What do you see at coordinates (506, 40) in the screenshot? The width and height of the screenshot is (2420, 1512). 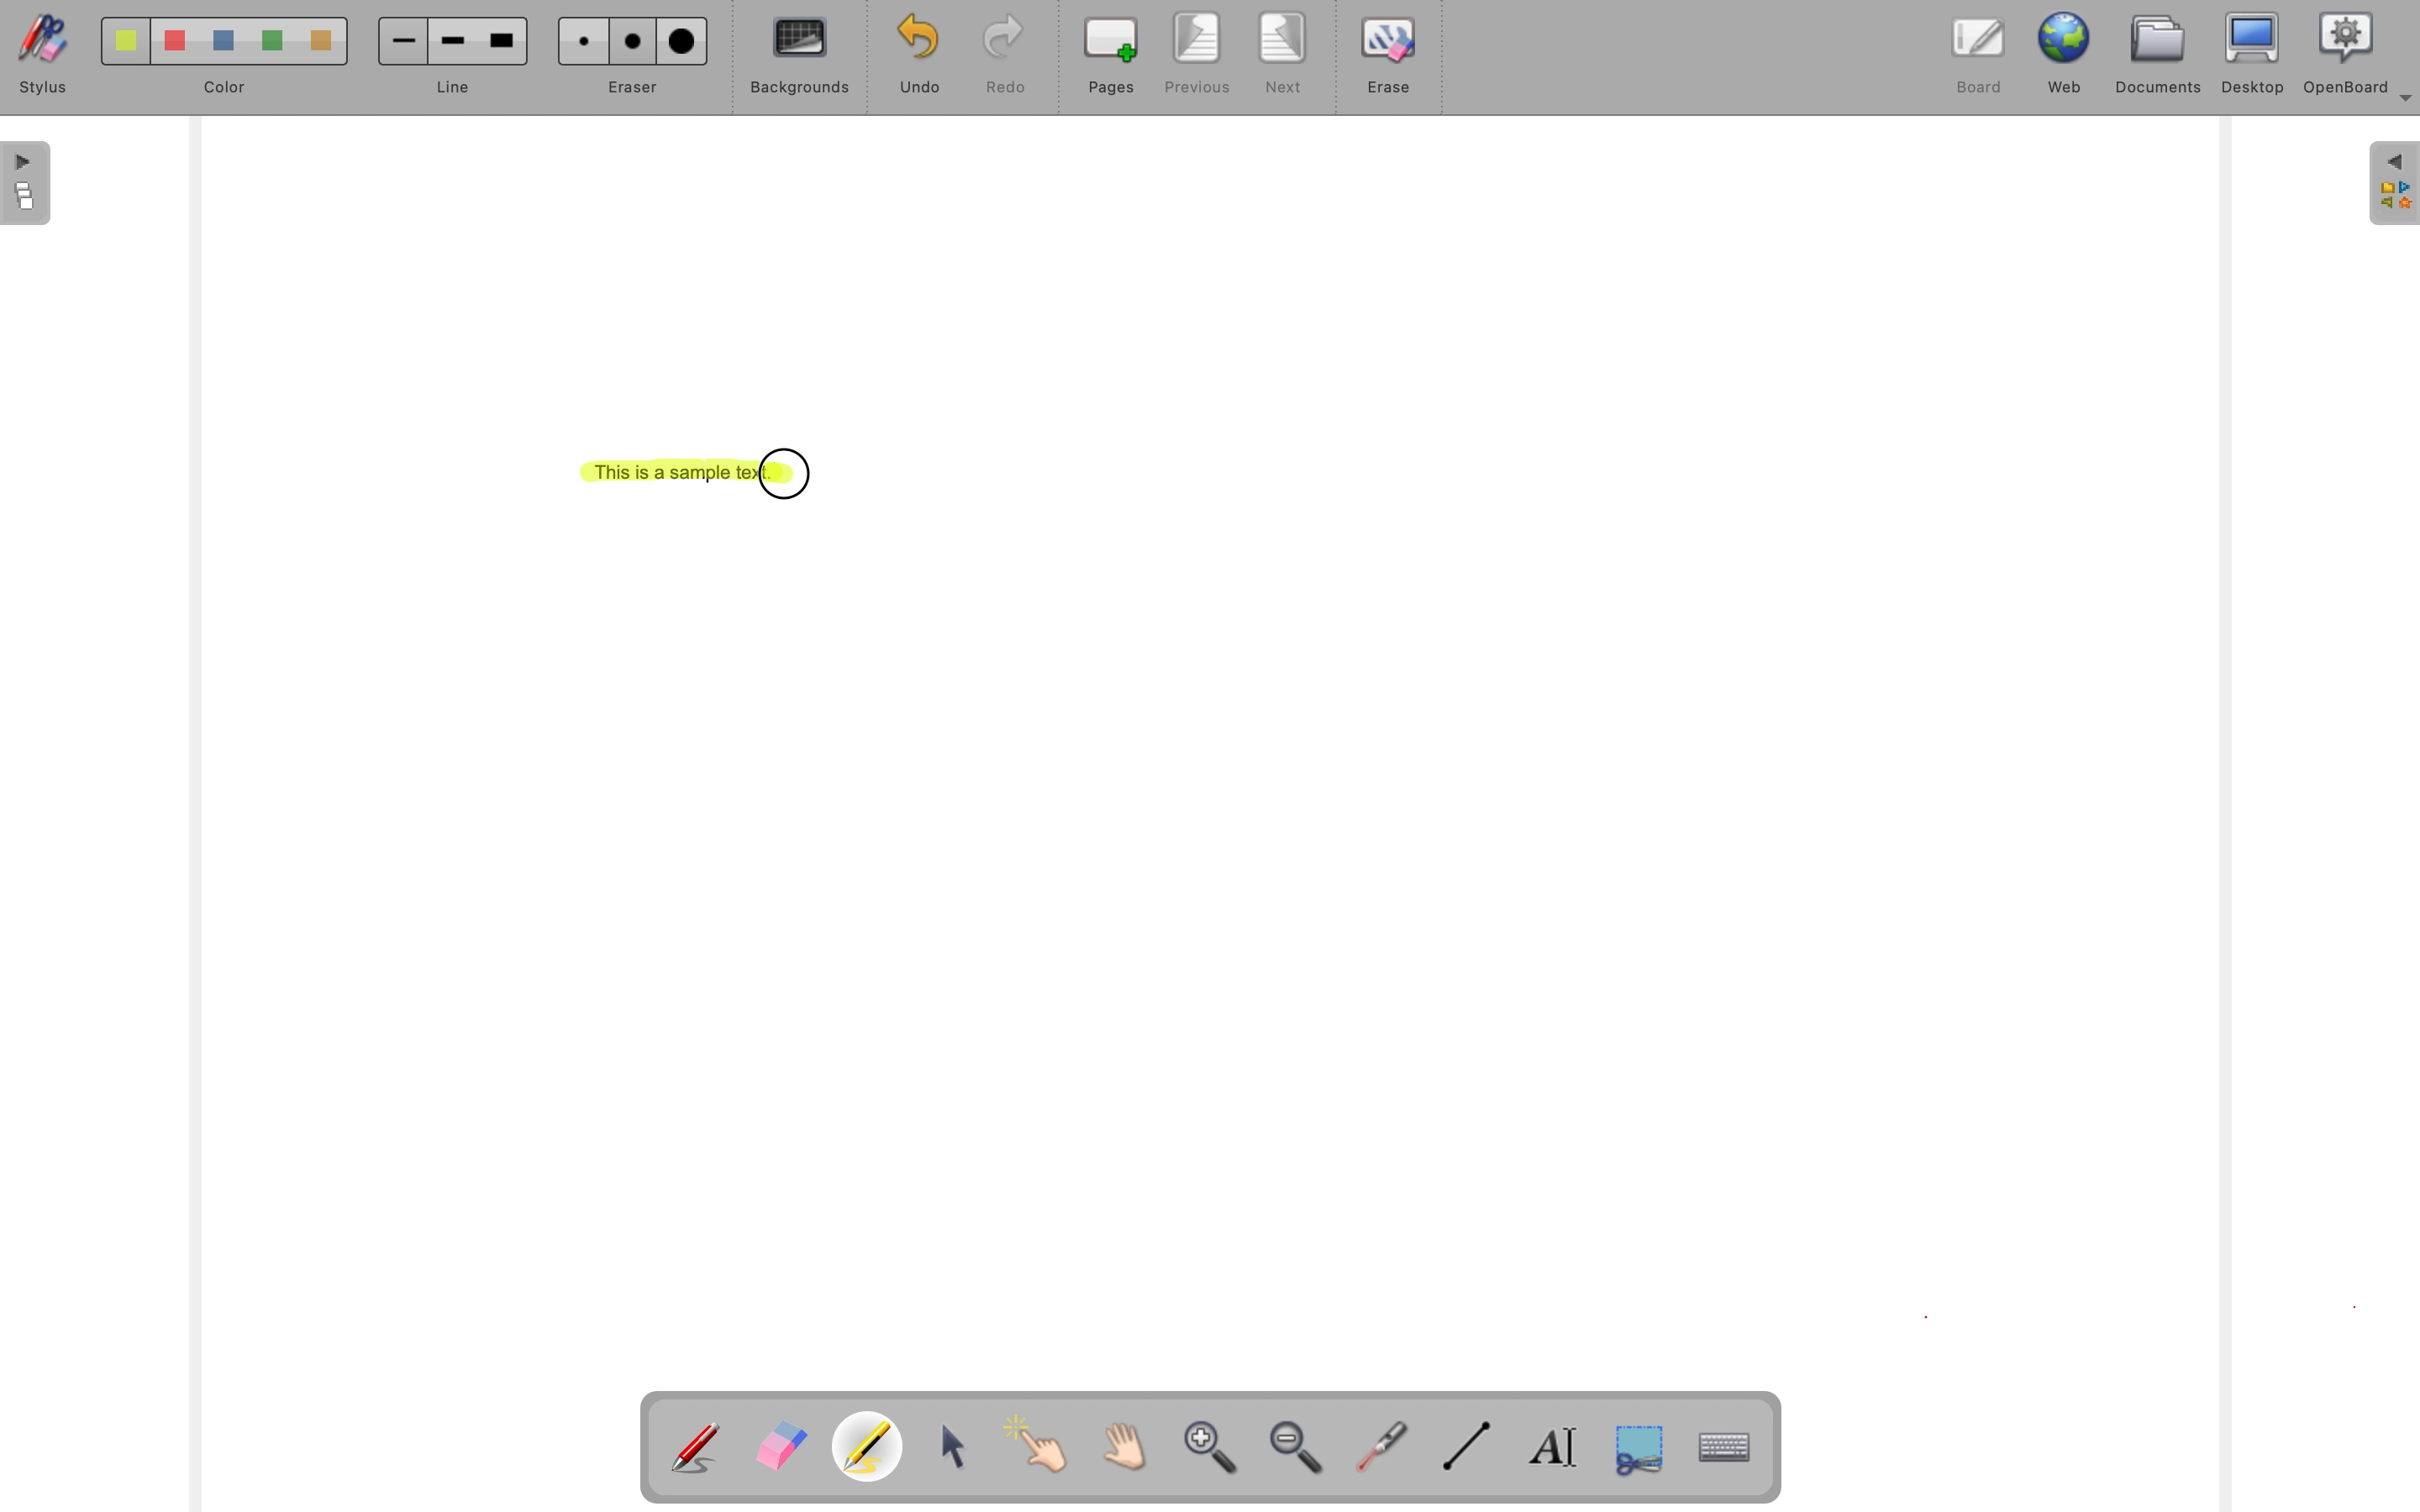 I see `Large line` at bounding box center [506, 40].